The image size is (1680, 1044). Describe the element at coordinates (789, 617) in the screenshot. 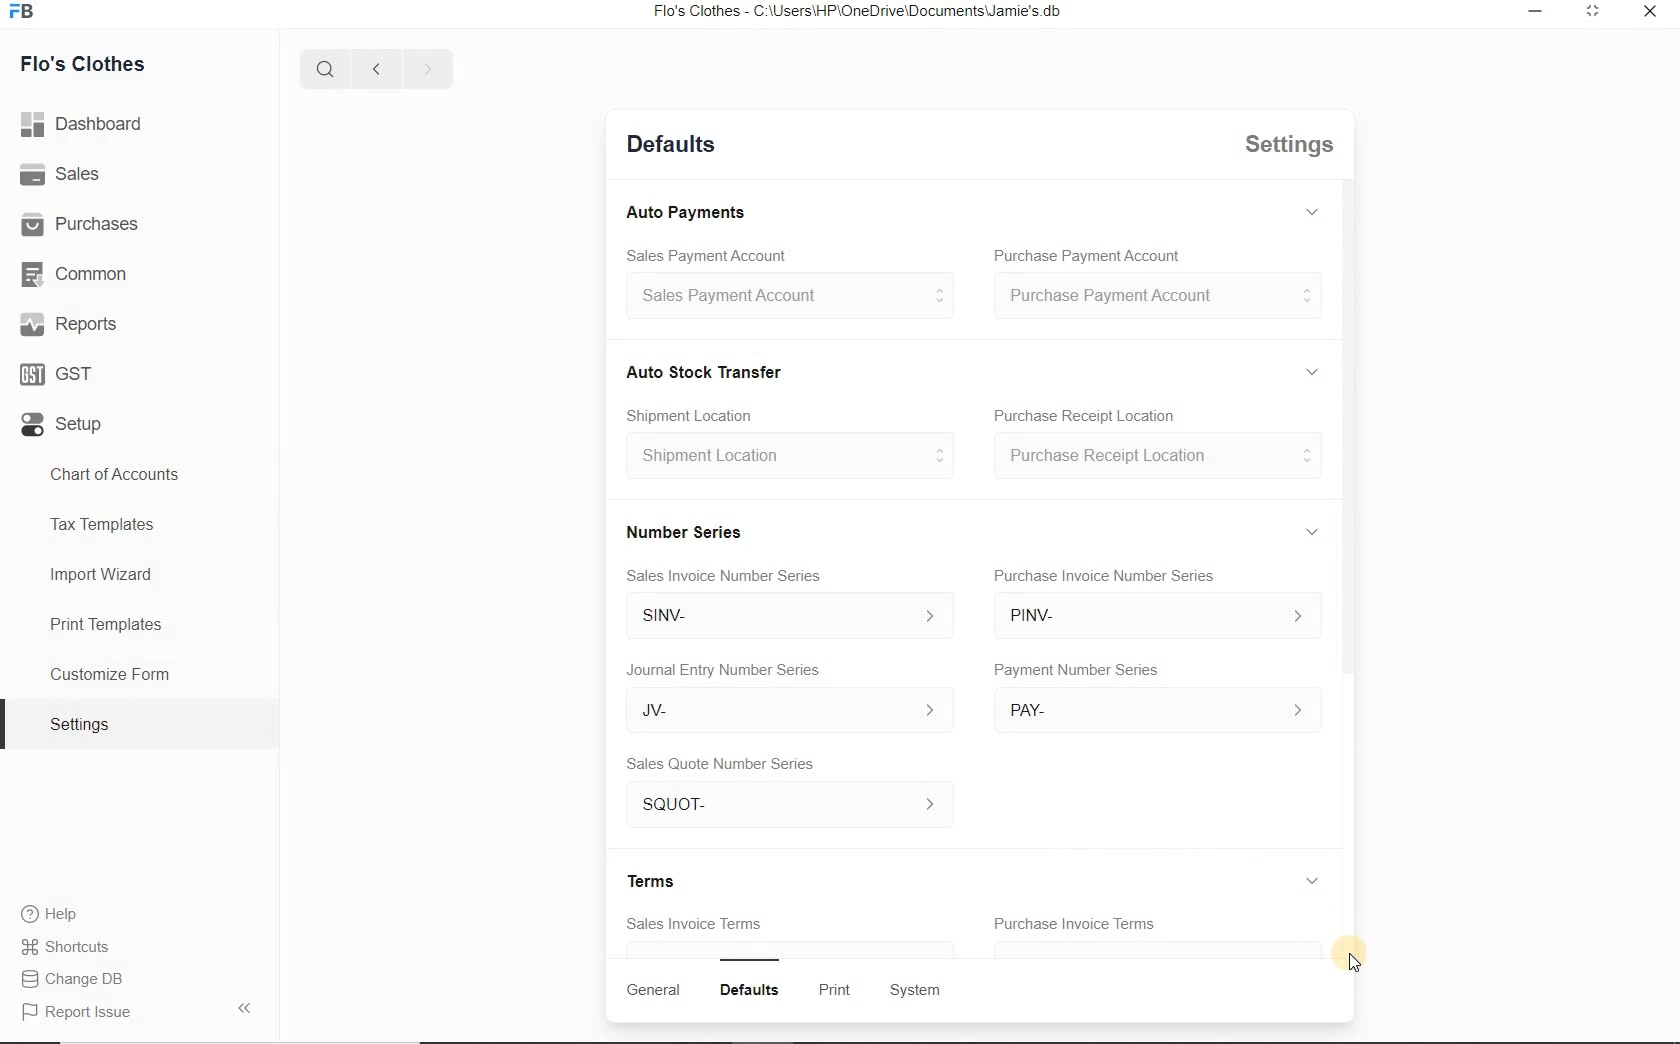

I see `SINV- >` at that location.